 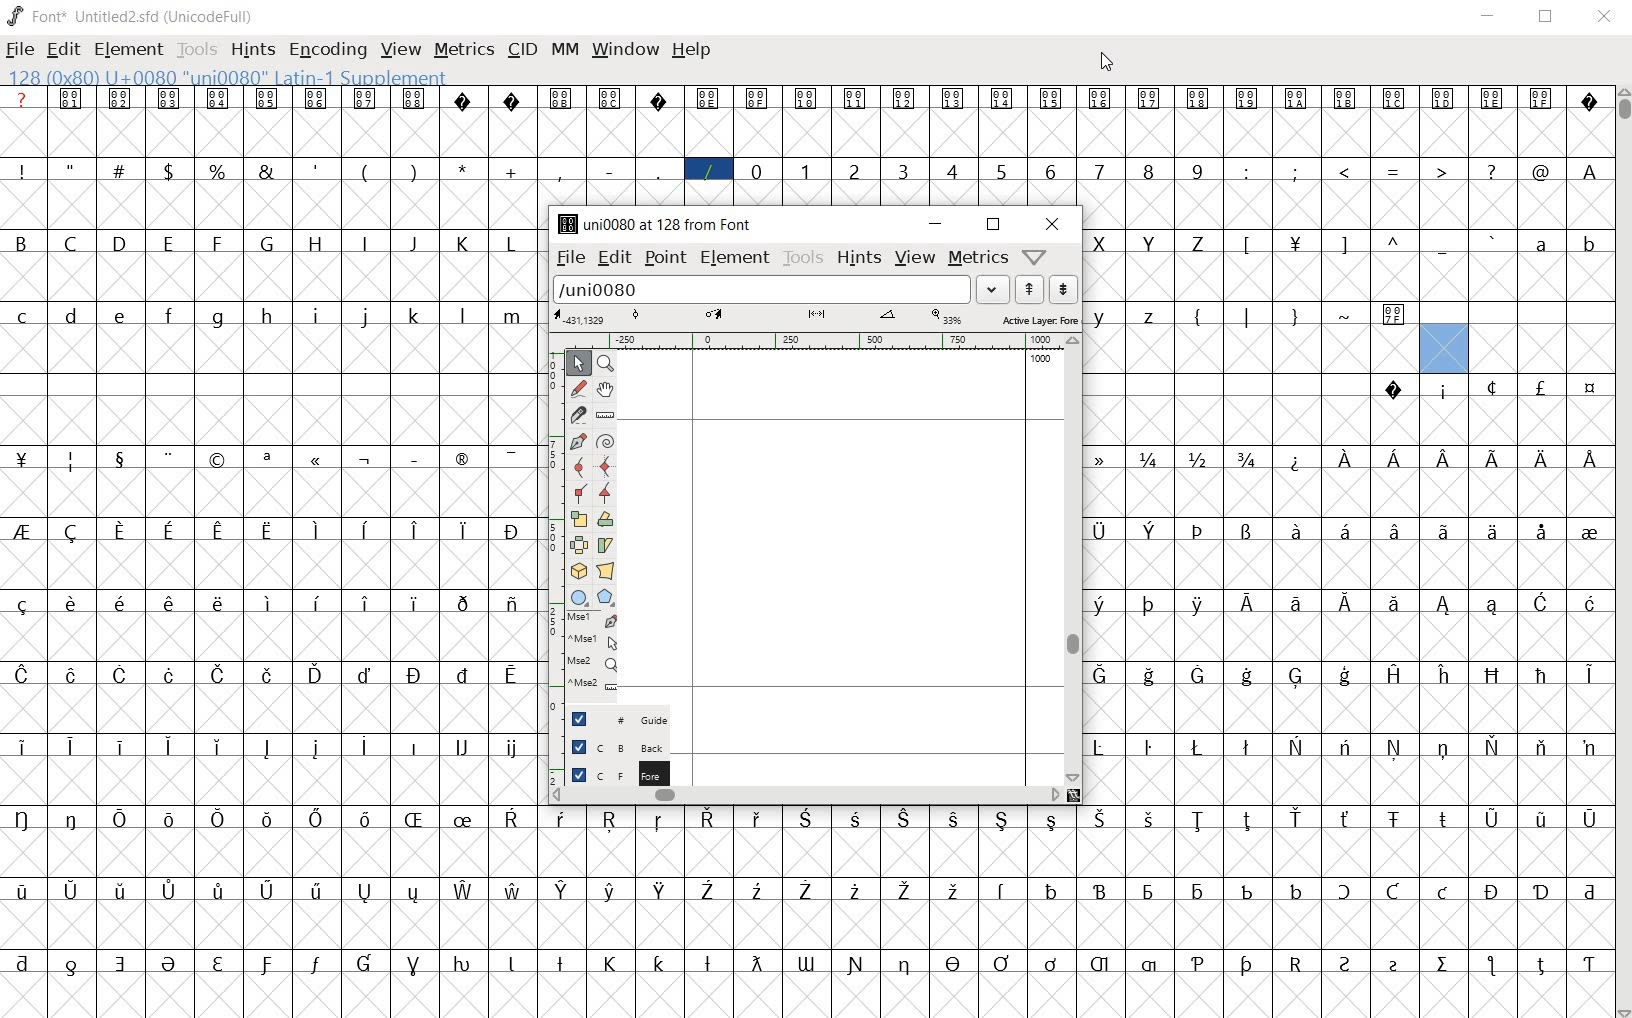 What do you see at coordinates (1345, 530) in the screenshot?
I see `glyph` at bounding box center [1345, 530].